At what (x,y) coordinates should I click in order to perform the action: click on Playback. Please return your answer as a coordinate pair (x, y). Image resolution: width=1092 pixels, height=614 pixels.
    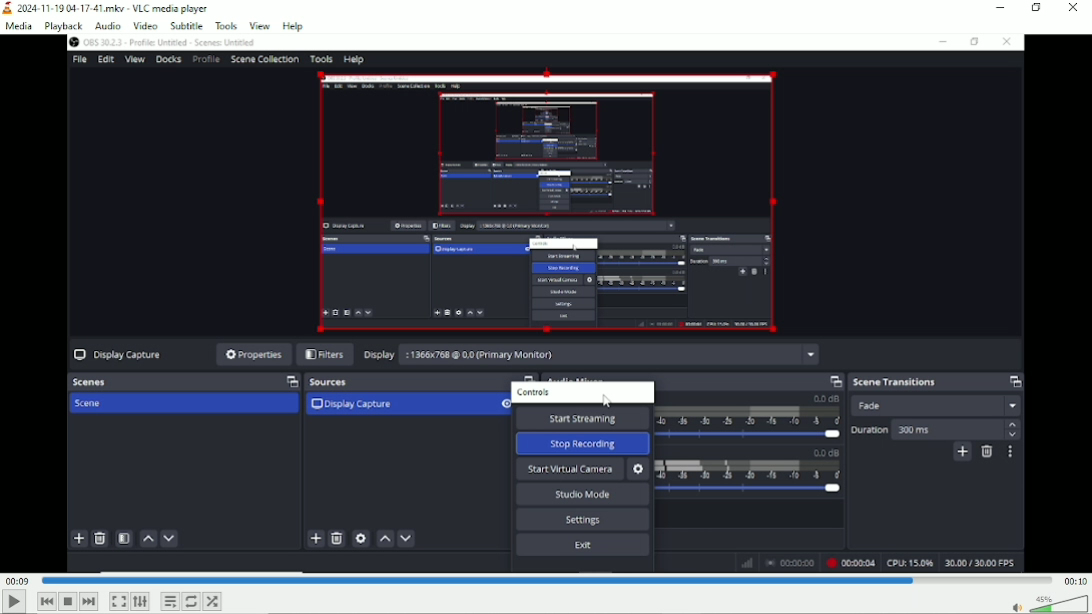
    Looking at the image, I should click on (62, 26).